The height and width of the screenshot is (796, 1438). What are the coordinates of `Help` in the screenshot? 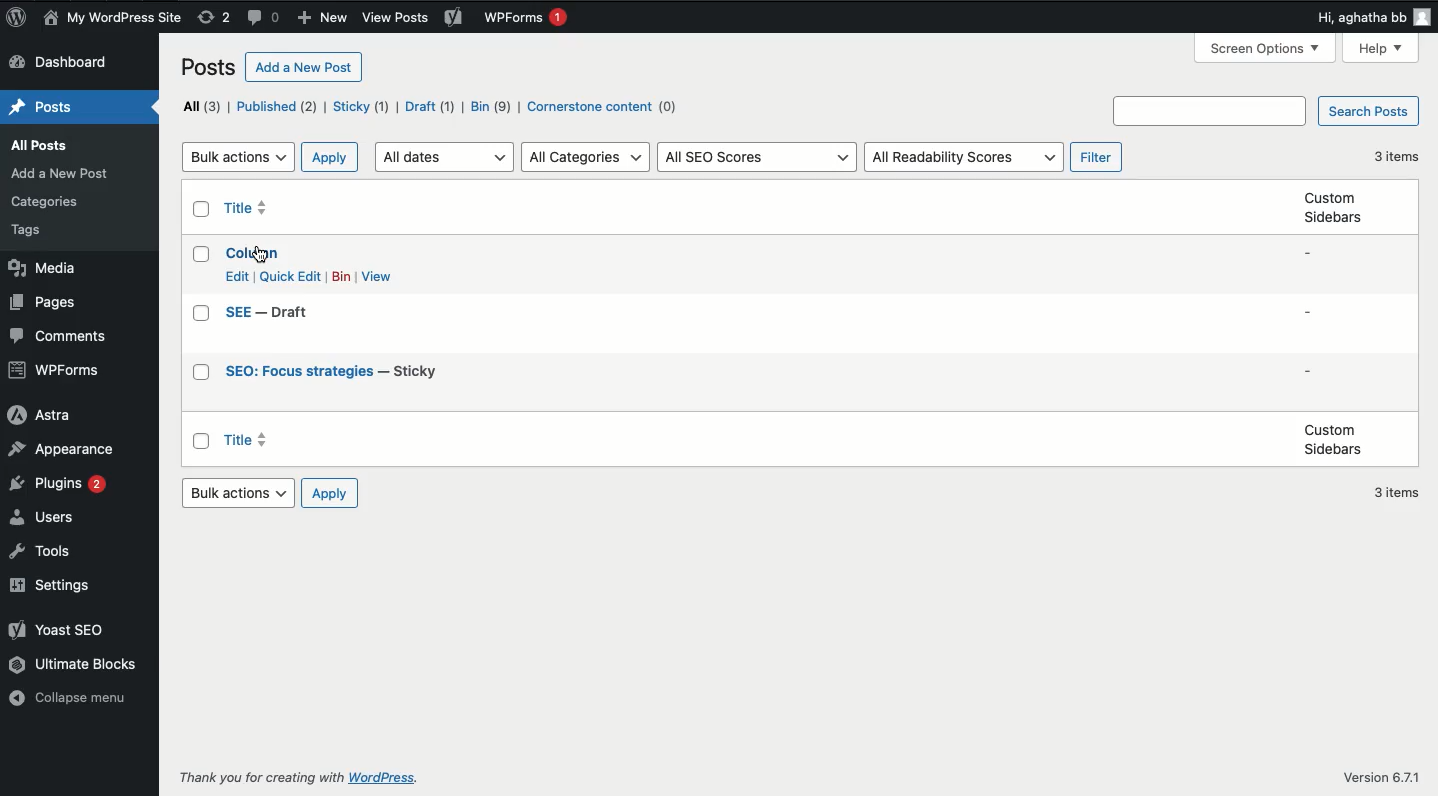 It's located at (1381, 49).